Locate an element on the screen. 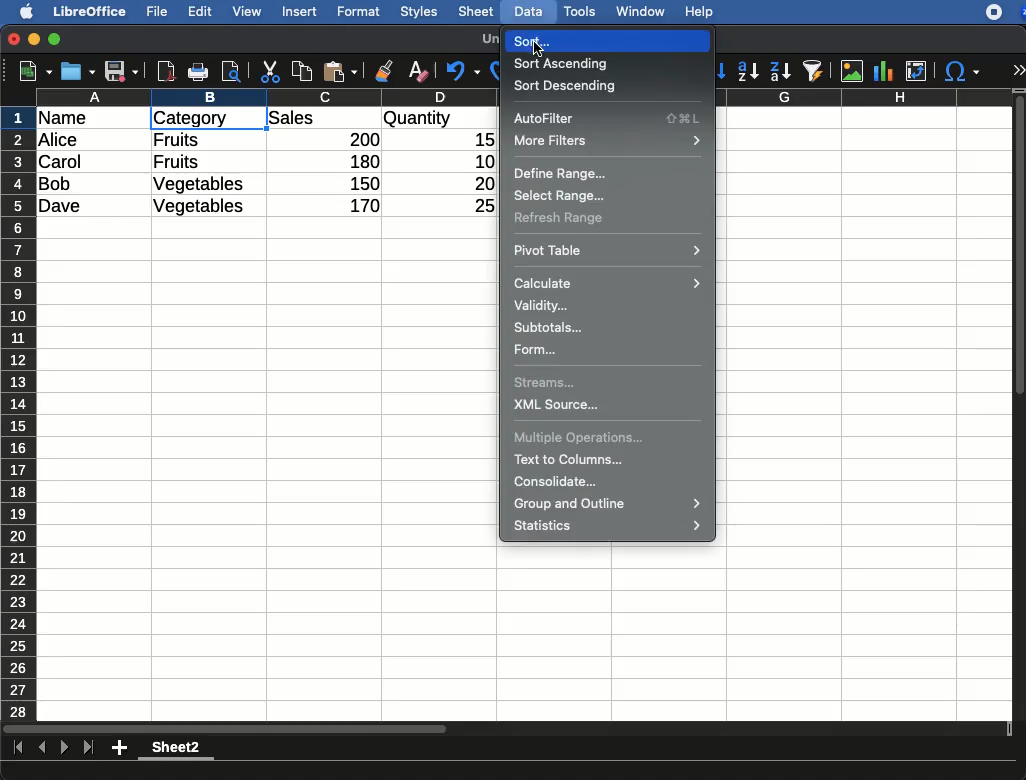 This screenshot has height=780, width=1026. sort descending is located at coordinates (567, 85).